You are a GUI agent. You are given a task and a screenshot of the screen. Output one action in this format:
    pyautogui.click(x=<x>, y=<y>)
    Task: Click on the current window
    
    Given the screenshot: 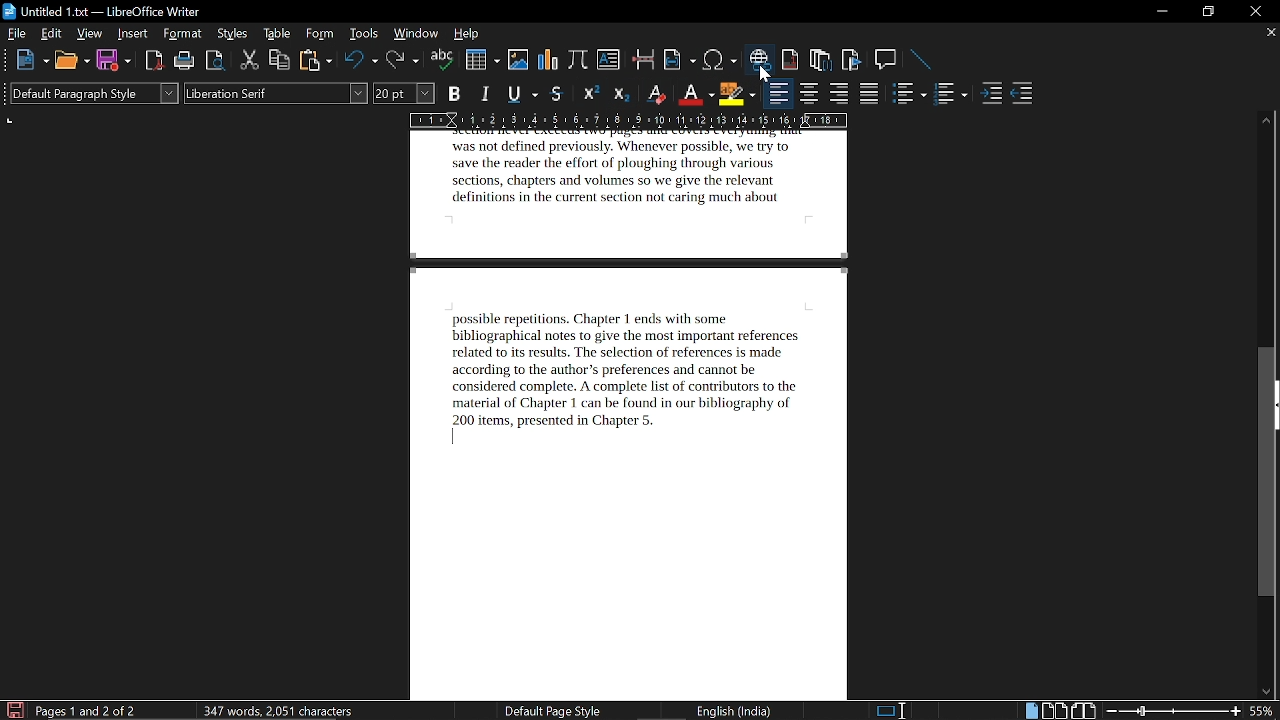 What is the action you would take?
    pyautogui.click(x=102, y=11)
    